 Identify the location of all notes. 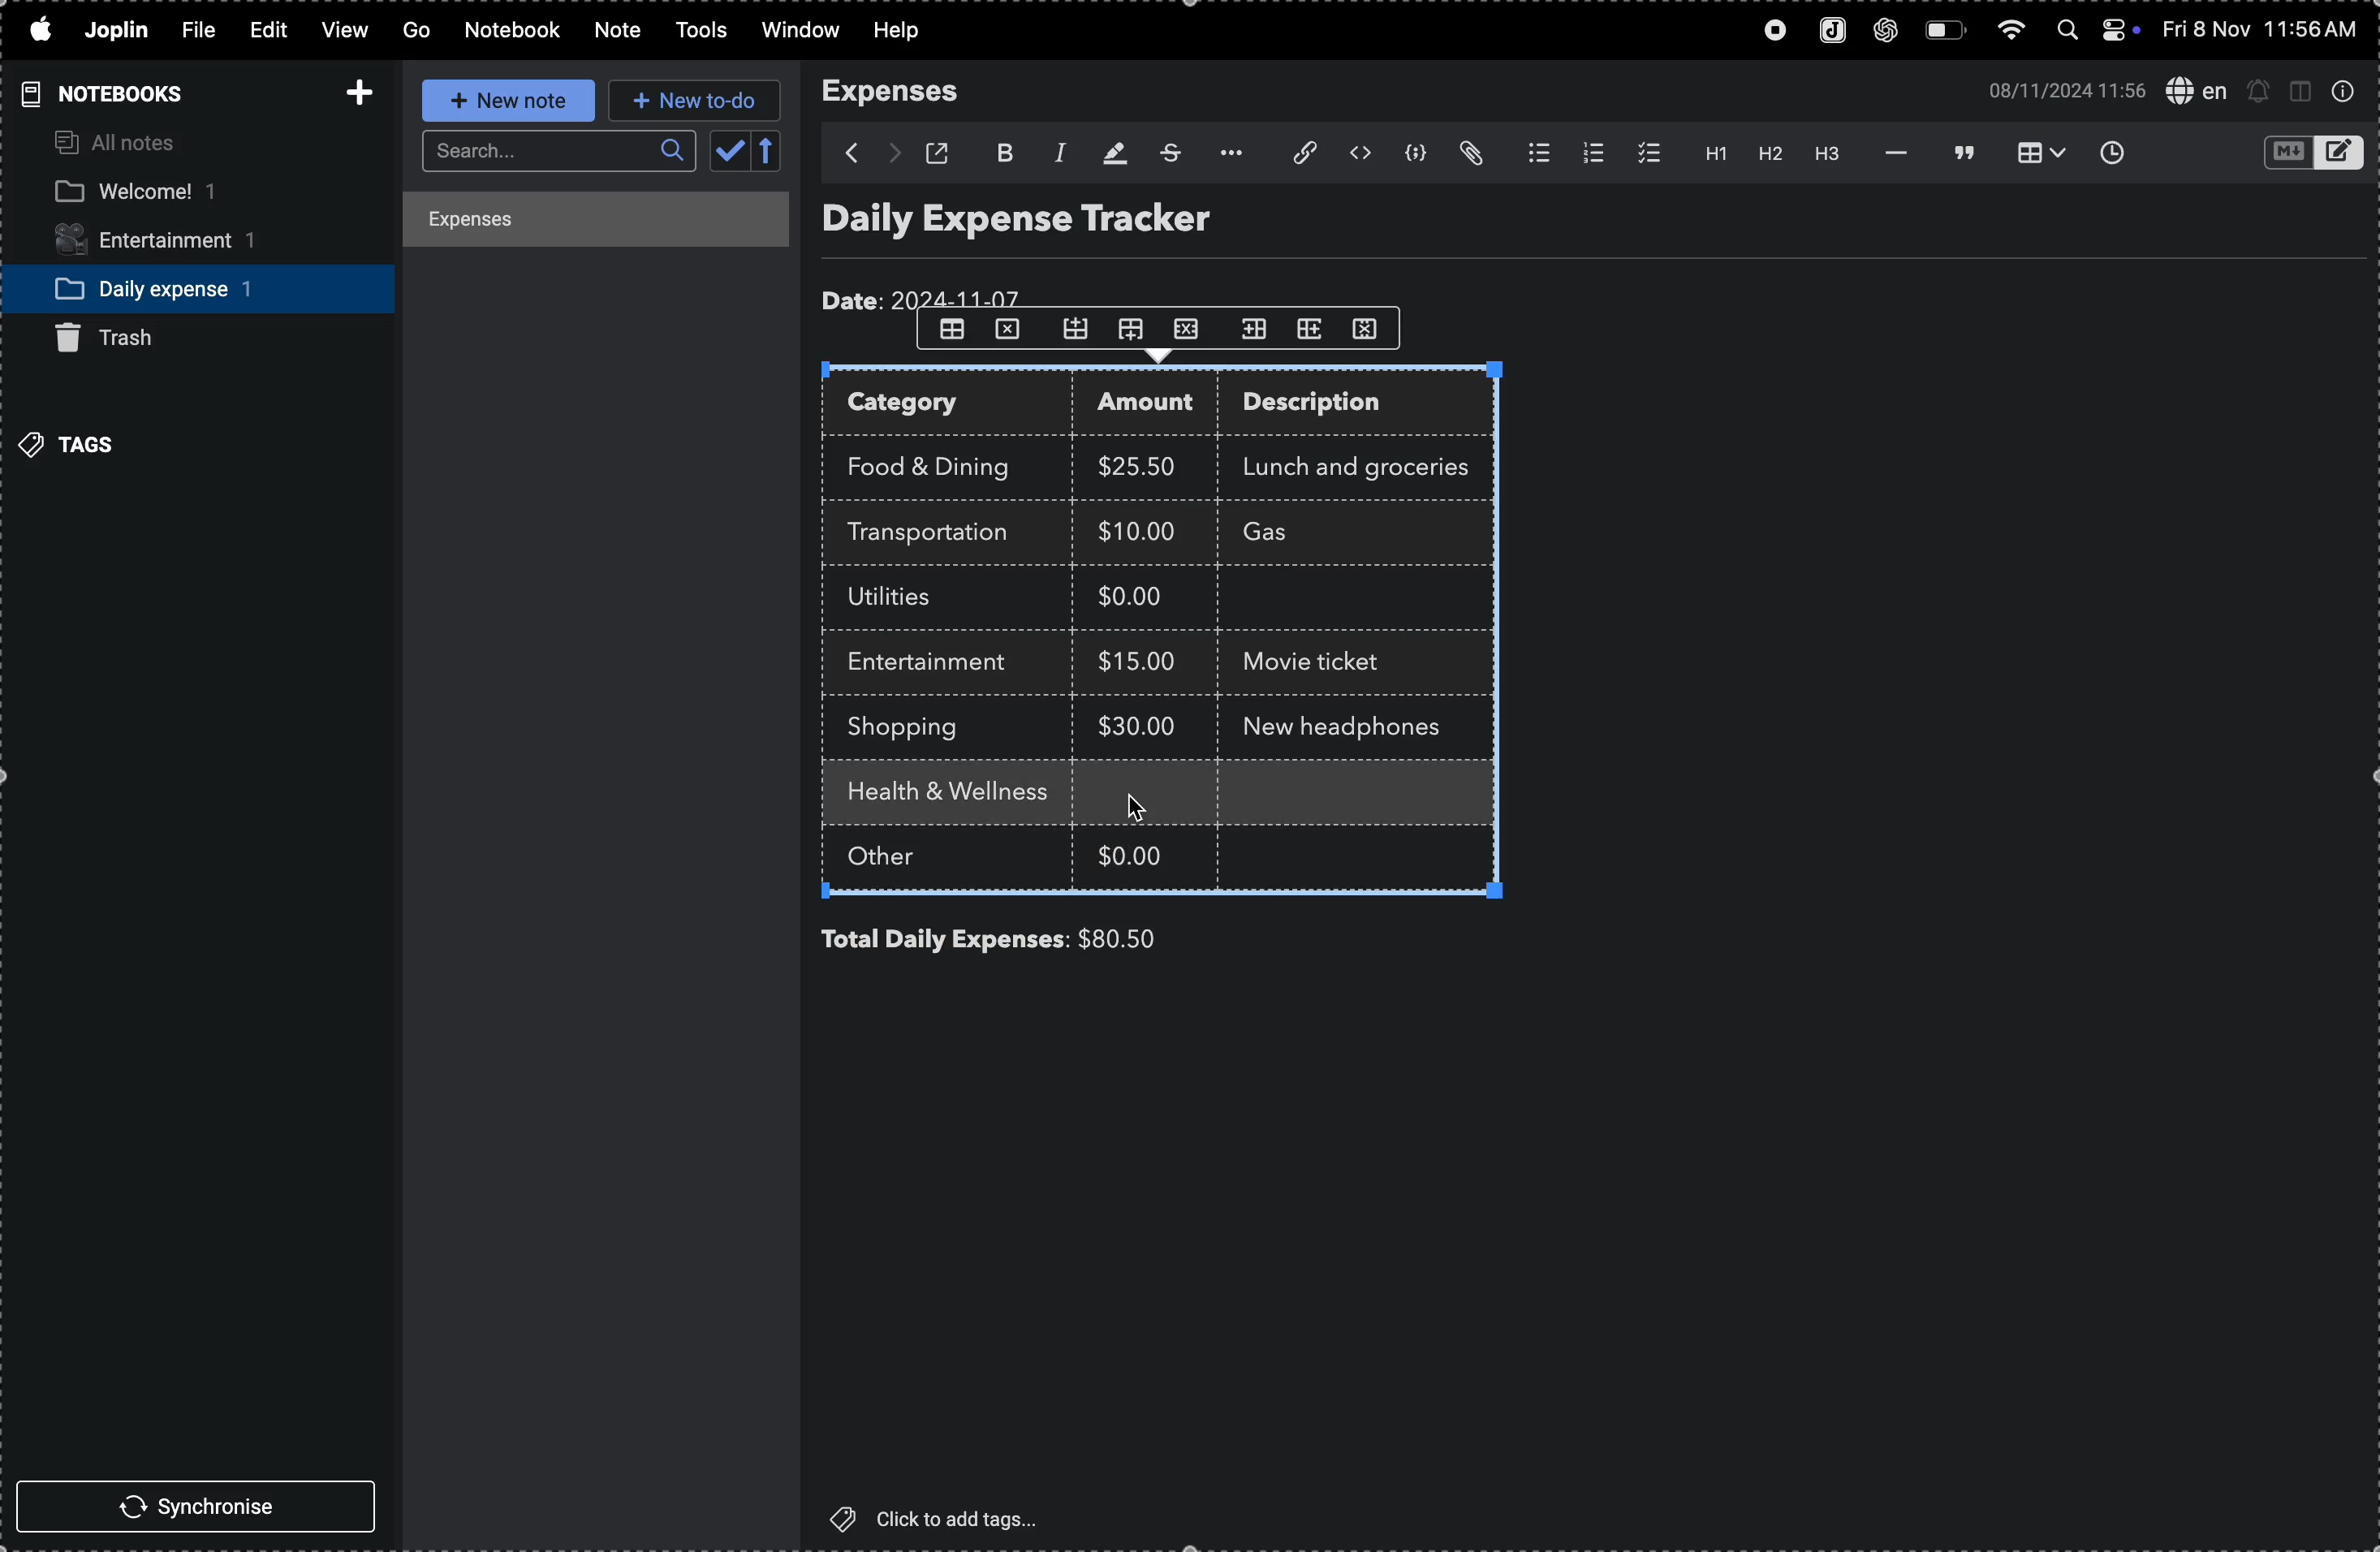
(120, 144).